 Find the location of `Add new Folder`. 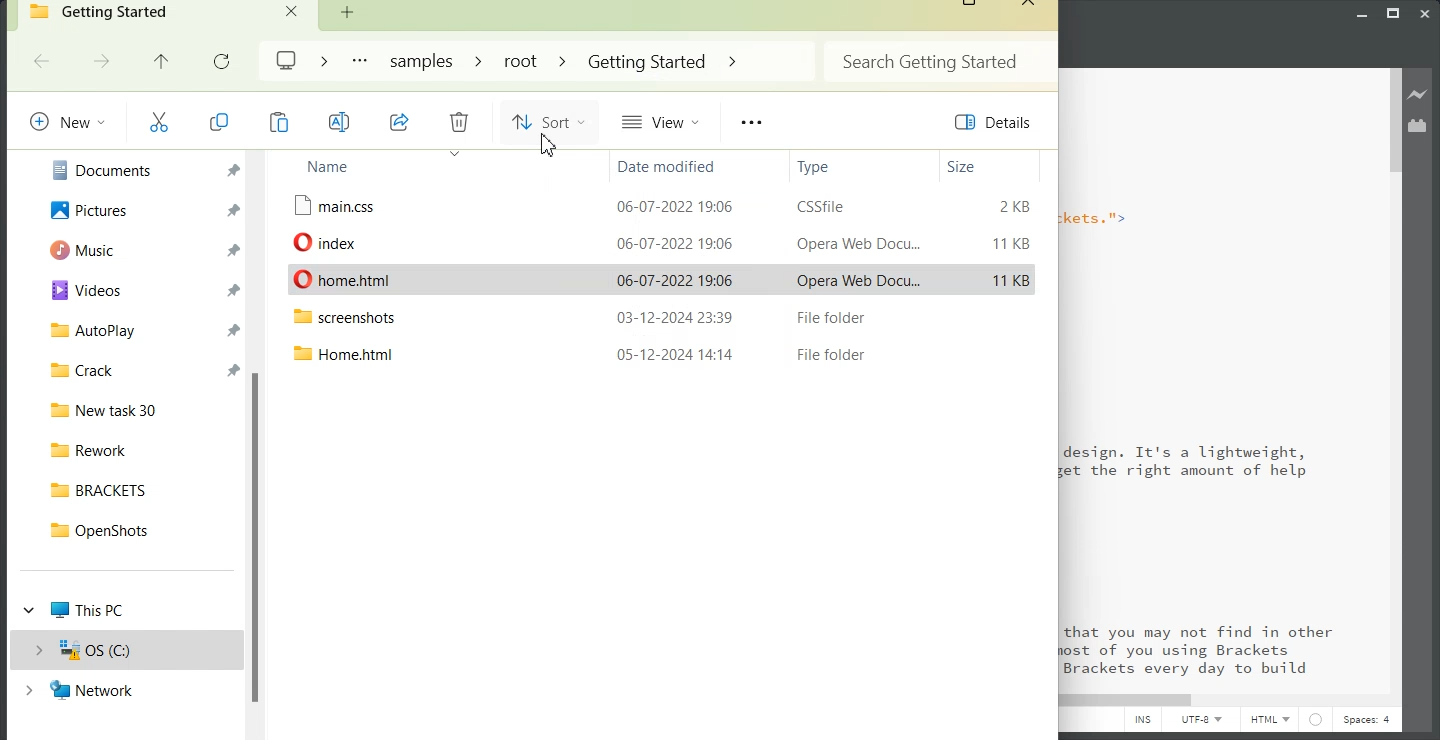

Add new Folder is located at coordinates (347, 12).